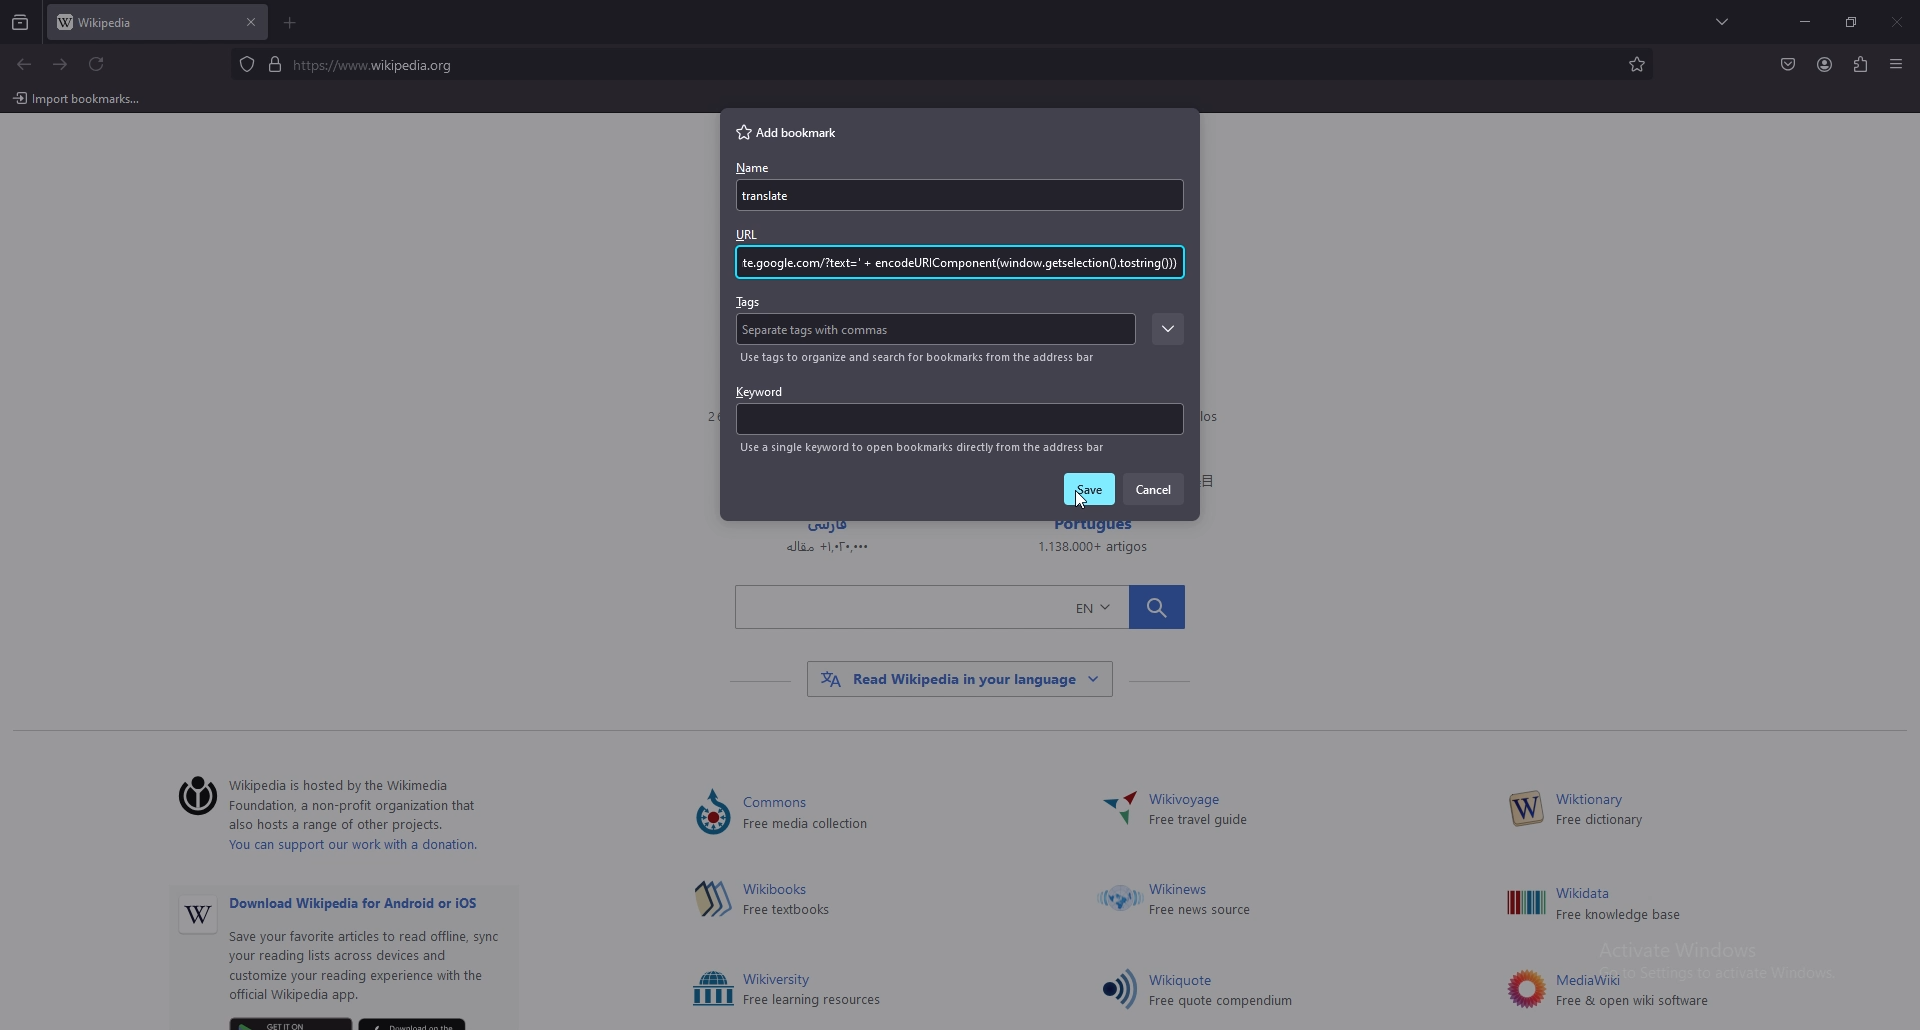  What do you see at coordinates (830, 814) in the screenshot?
I see `Lommons
) Free media collection` at bounding box center [830, 814].